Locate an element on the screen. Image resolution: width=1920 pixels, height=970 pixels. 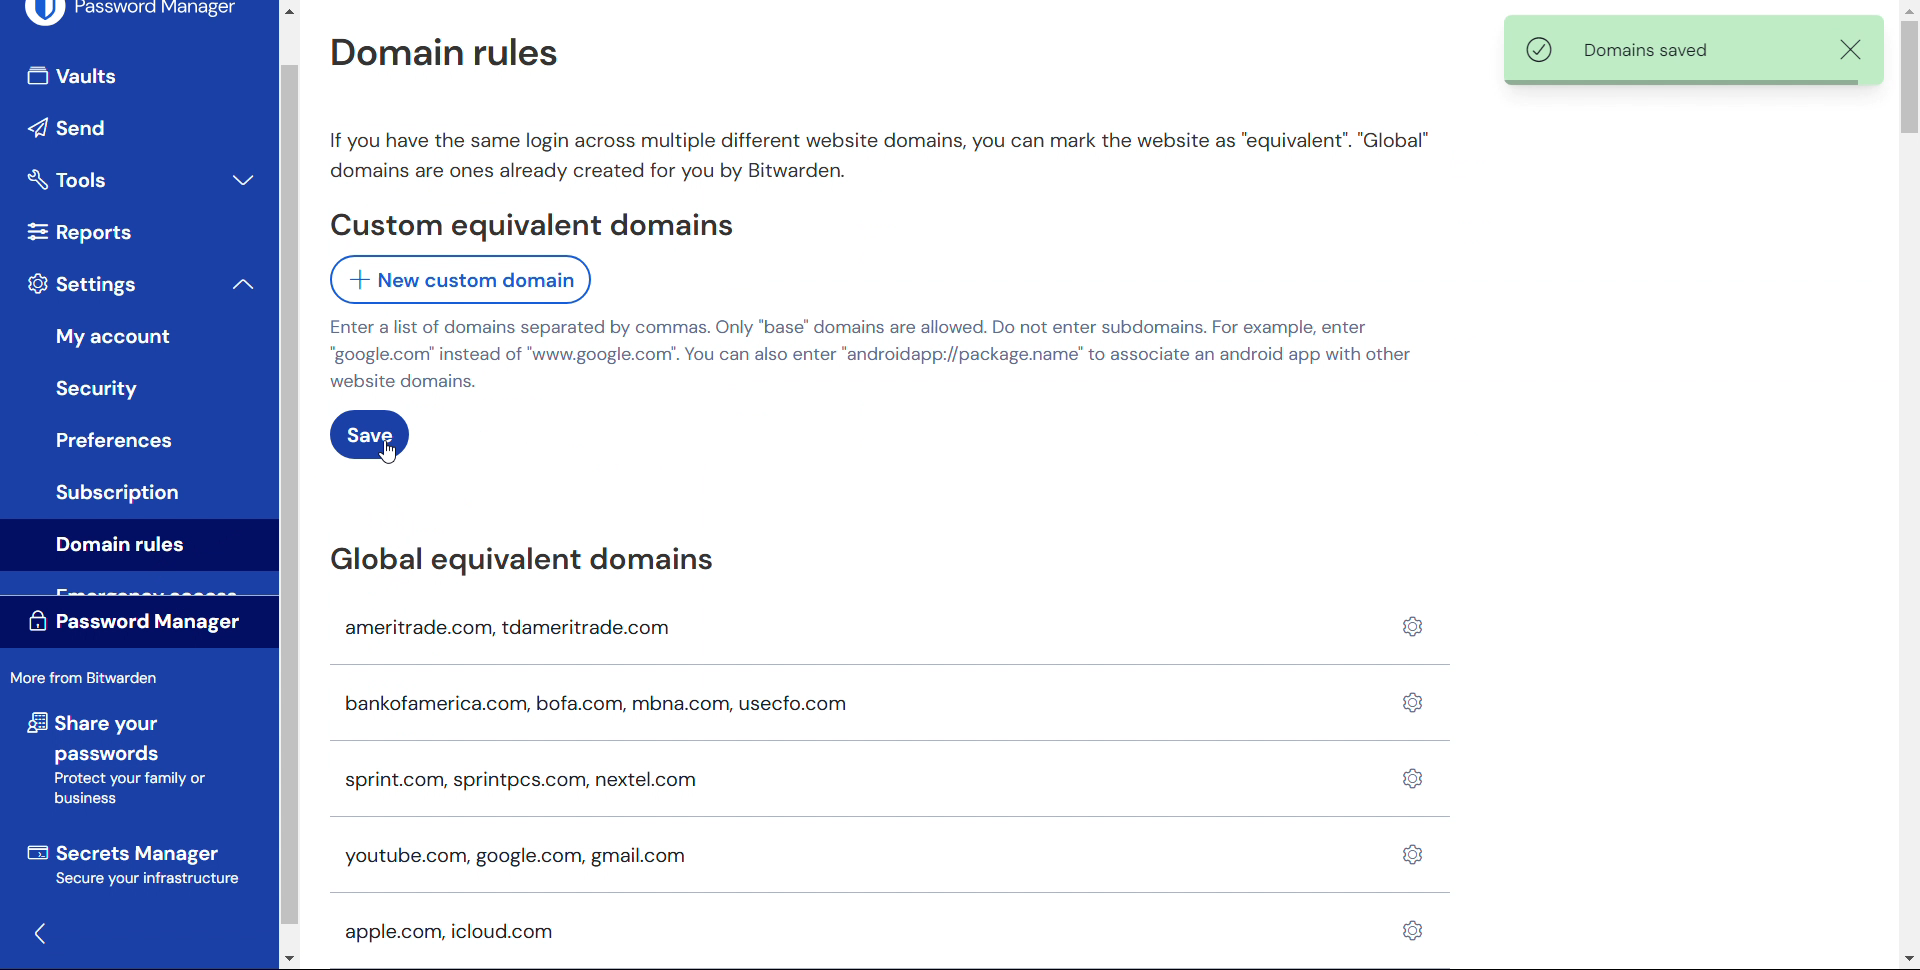
certical scrollbar is located at coordinates (1908, 76).